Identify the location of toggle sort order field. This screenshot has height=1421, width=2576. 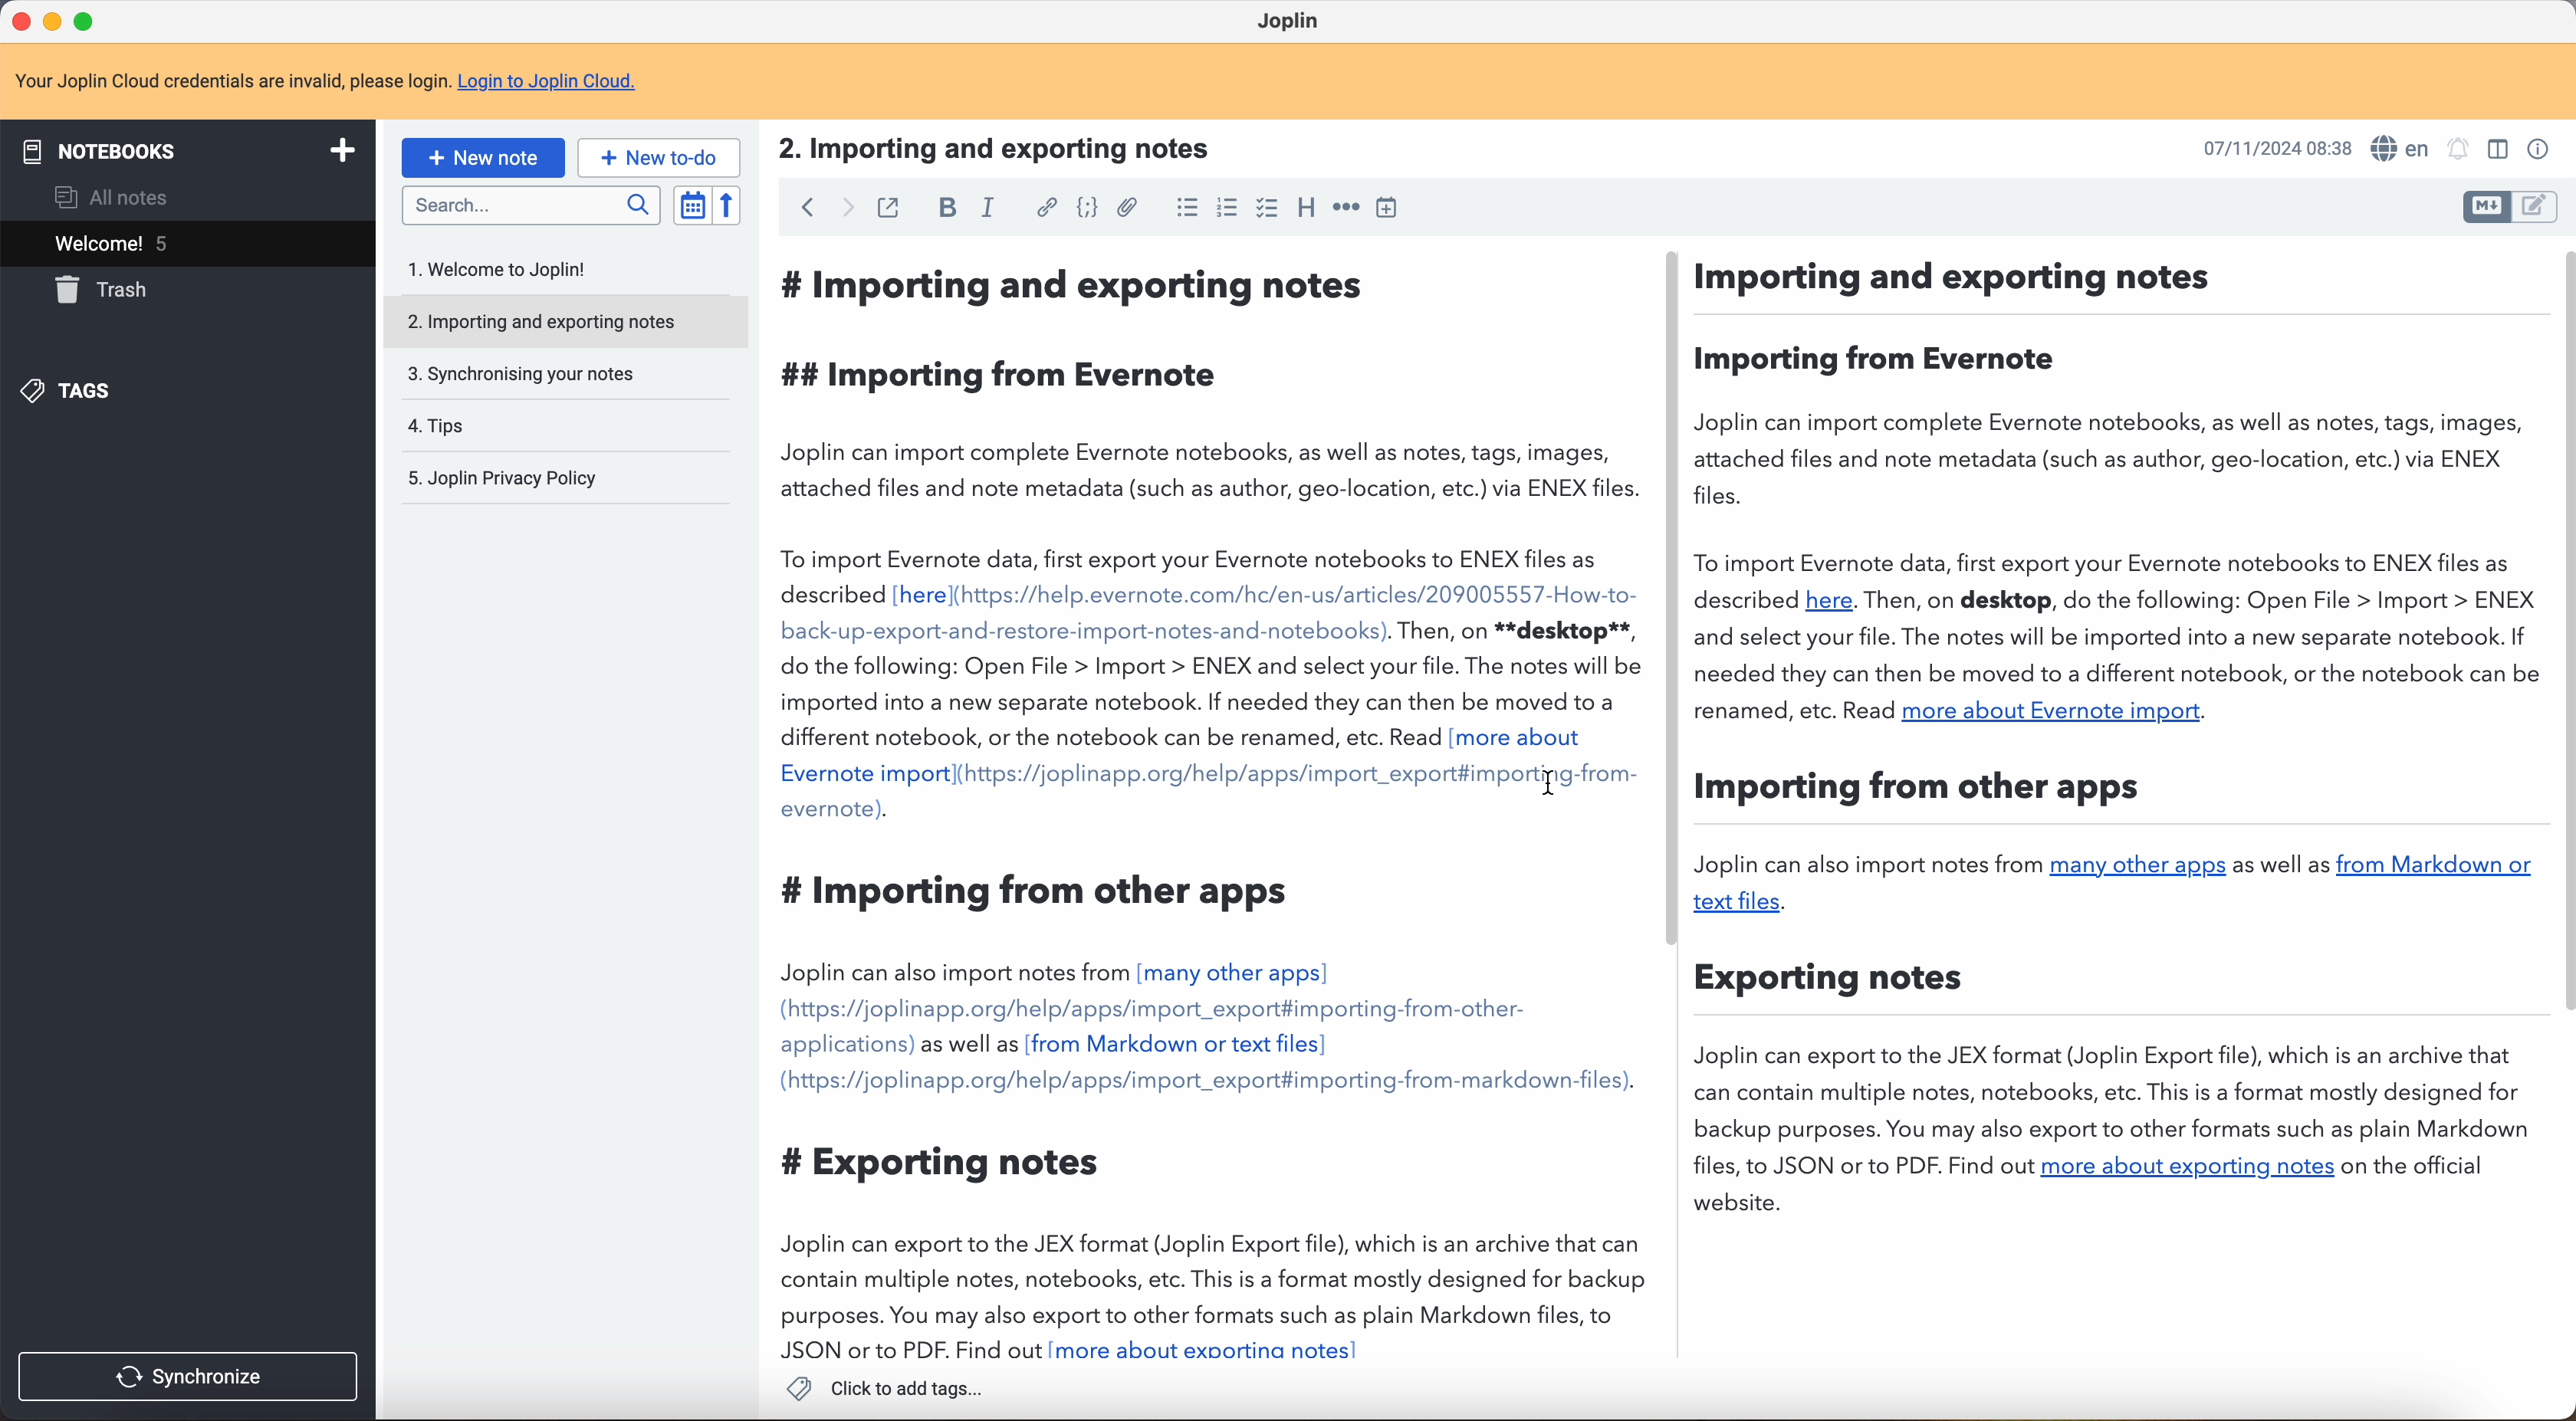
(690, 205).